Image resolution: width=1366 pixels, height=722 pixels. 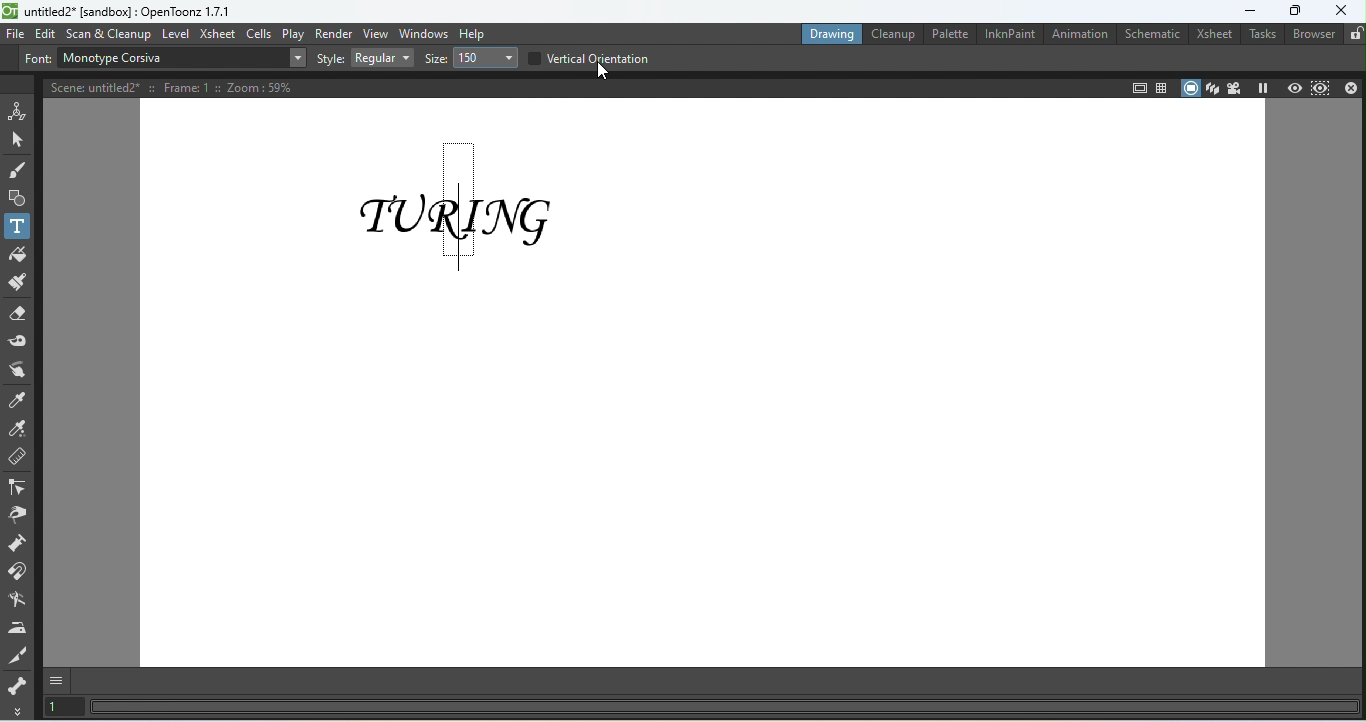 What do you see at coordinates (44, 34) in the screenshot?
I see `Edit` at bounding box center [44, 34].